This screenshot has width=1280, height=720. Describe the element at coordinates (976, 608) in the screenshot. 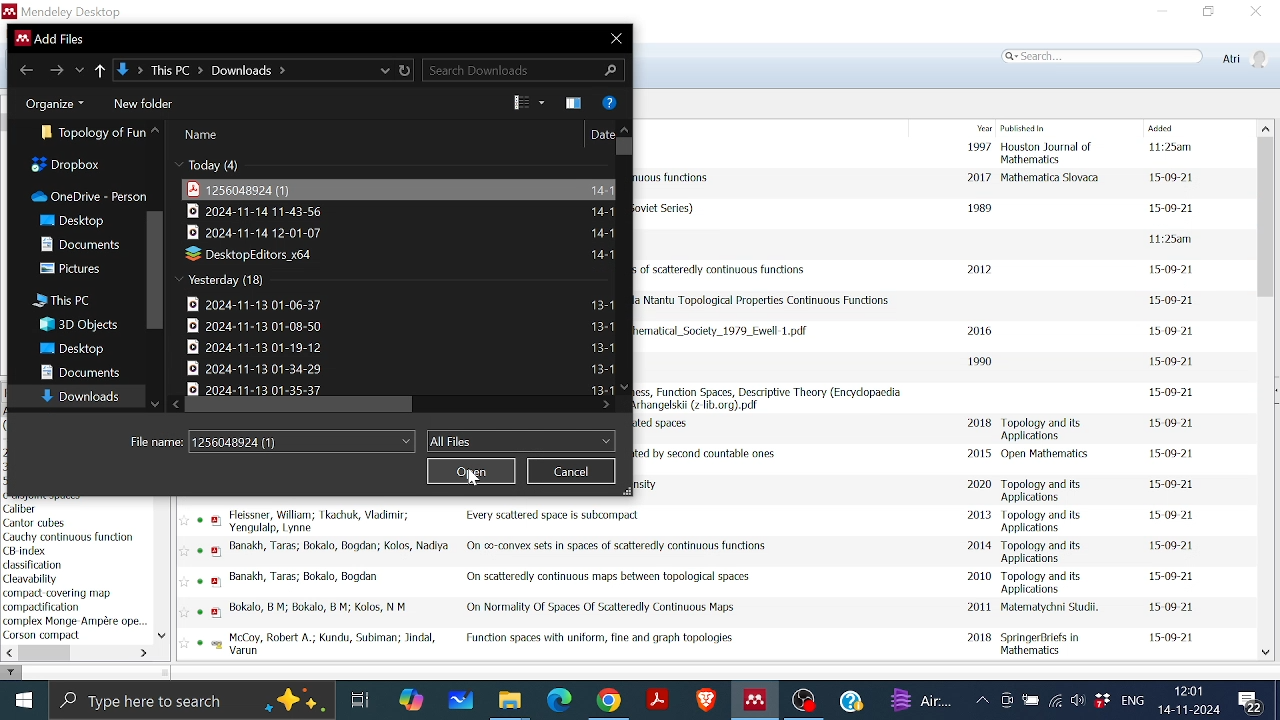

I see `2011` at that location.